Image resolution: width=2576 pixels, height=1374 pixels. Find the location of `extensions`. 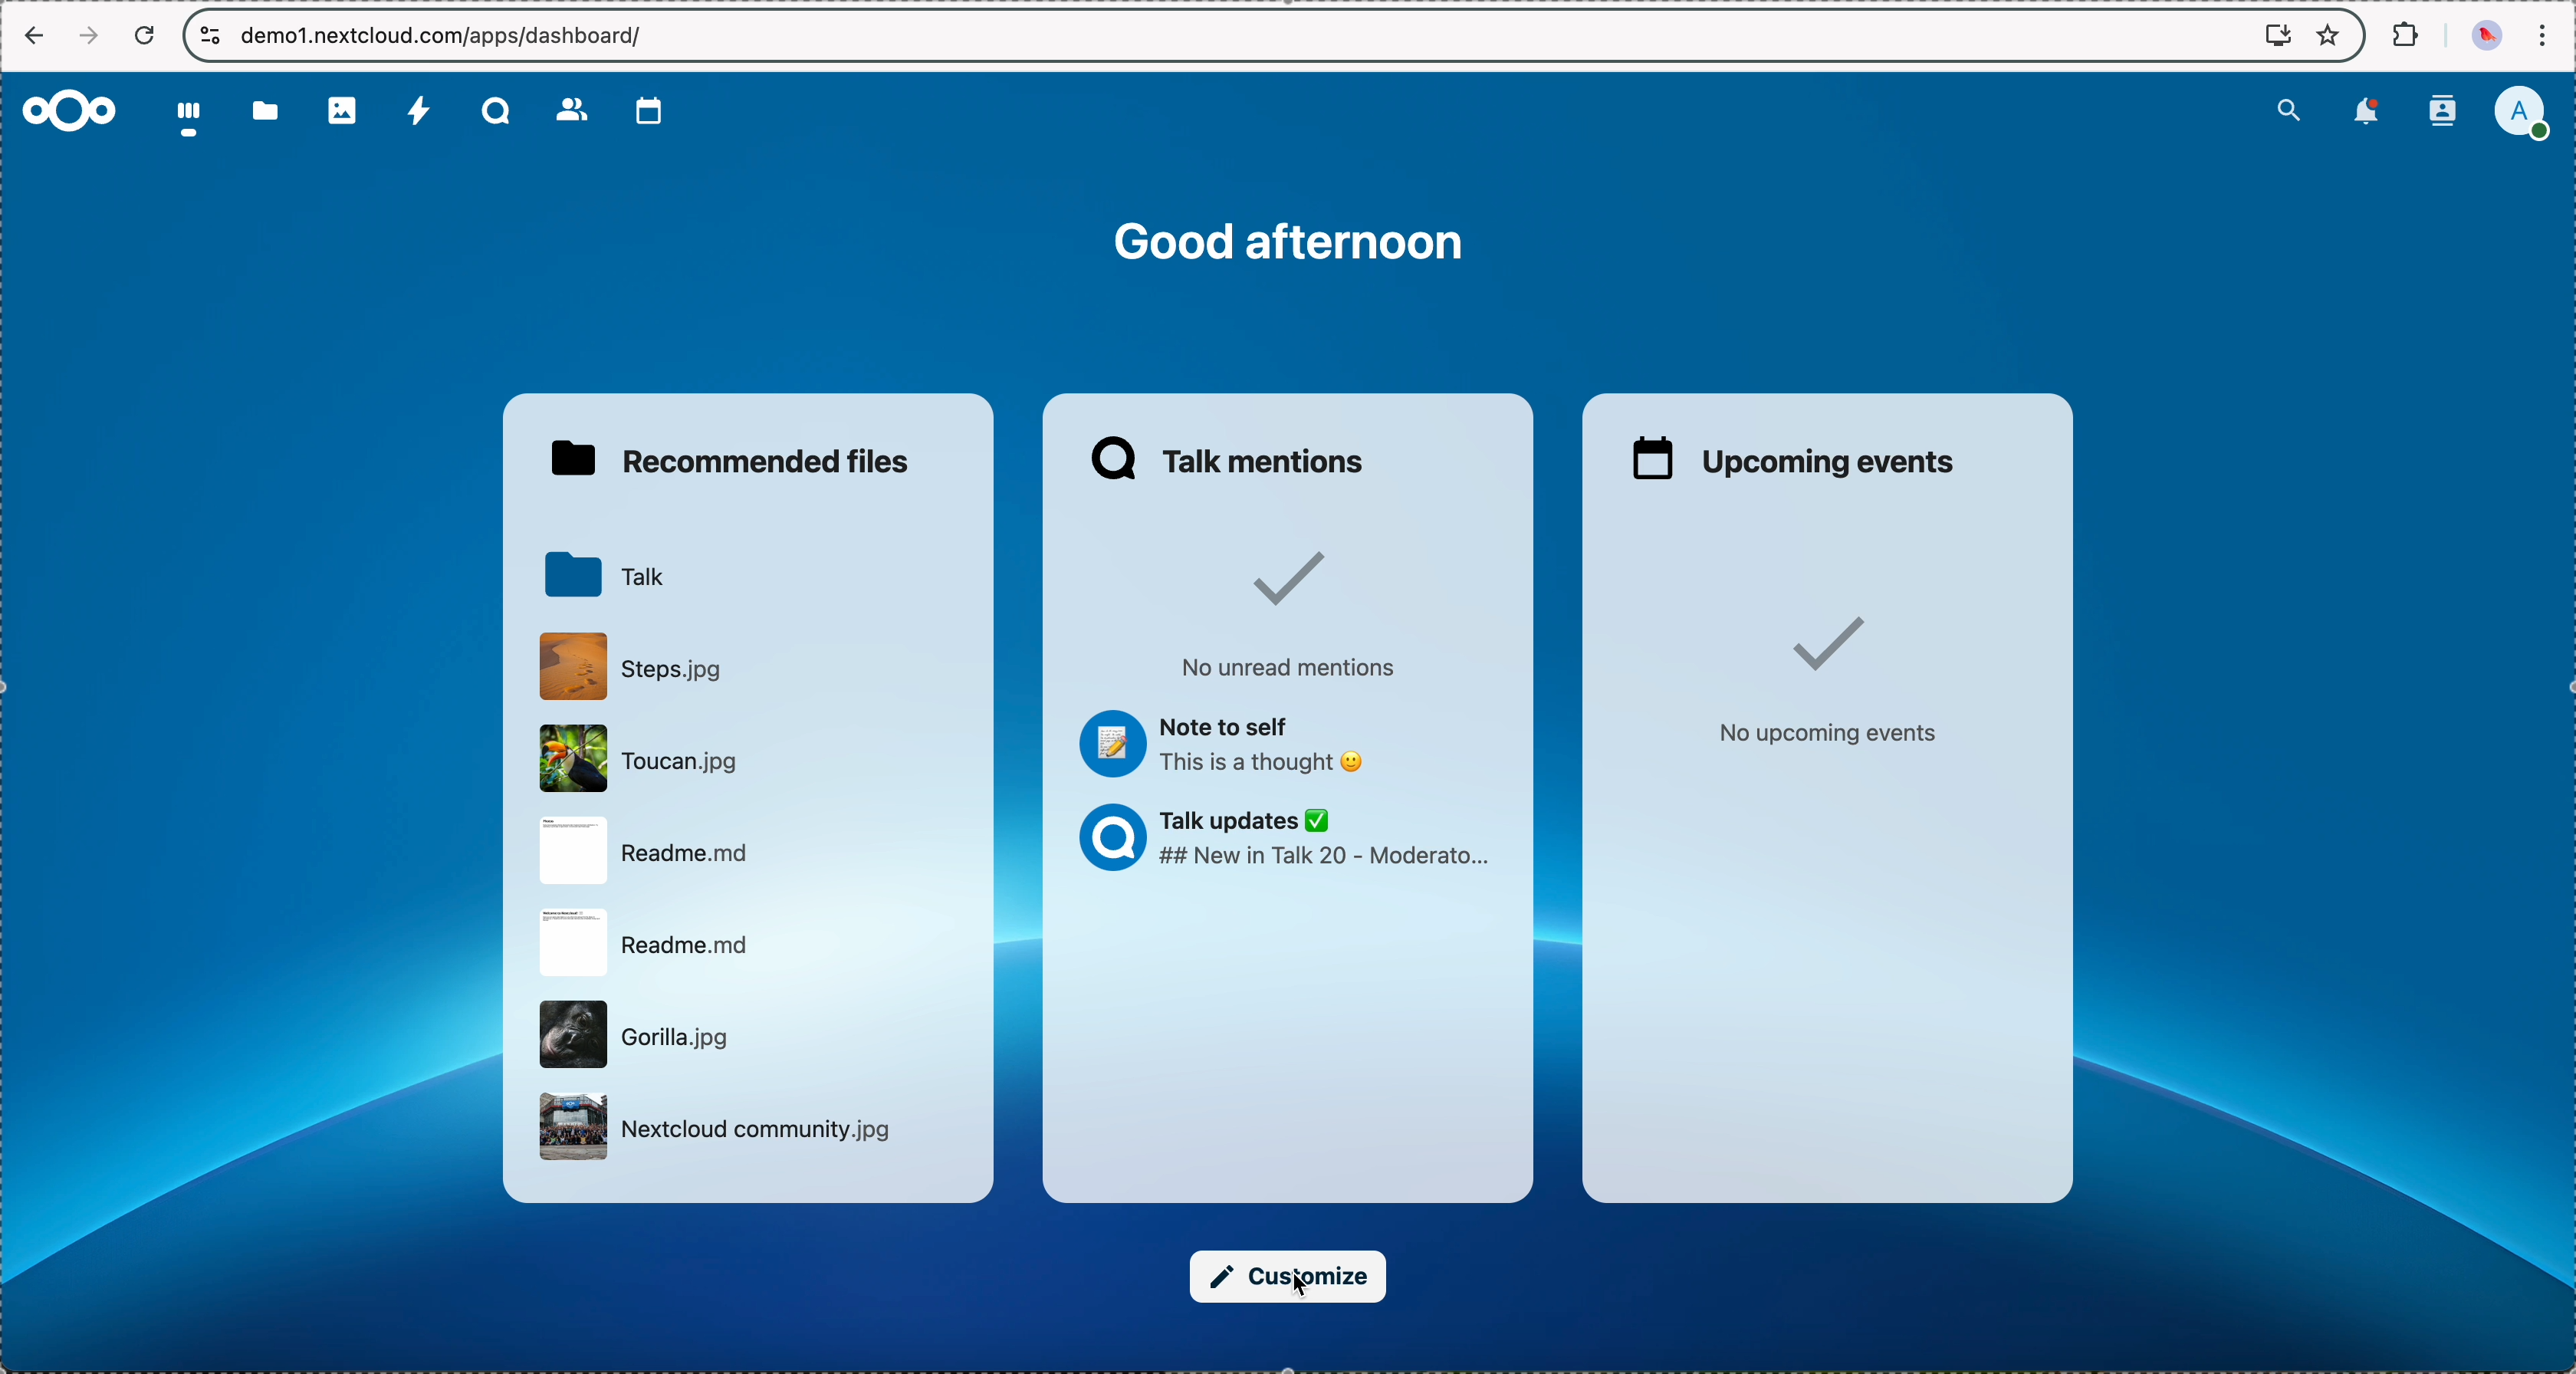

extensions is located at coordinates (2402, 32).